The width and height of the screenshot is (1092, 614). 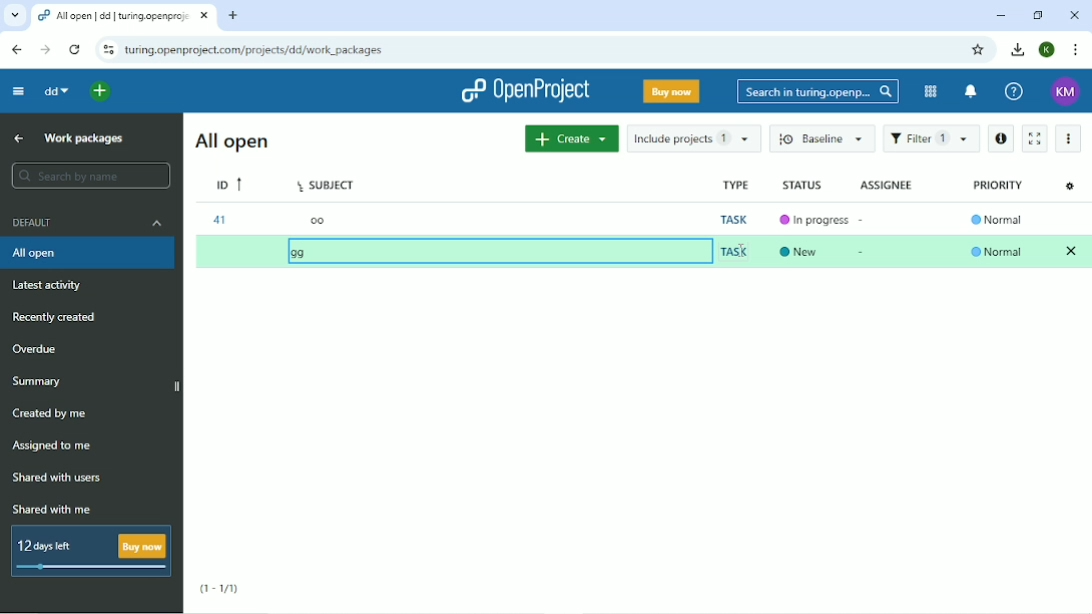 What do you see at coordinates (818, 91) in the screenshot?
I see `Search` at bounding box center [818, 91].